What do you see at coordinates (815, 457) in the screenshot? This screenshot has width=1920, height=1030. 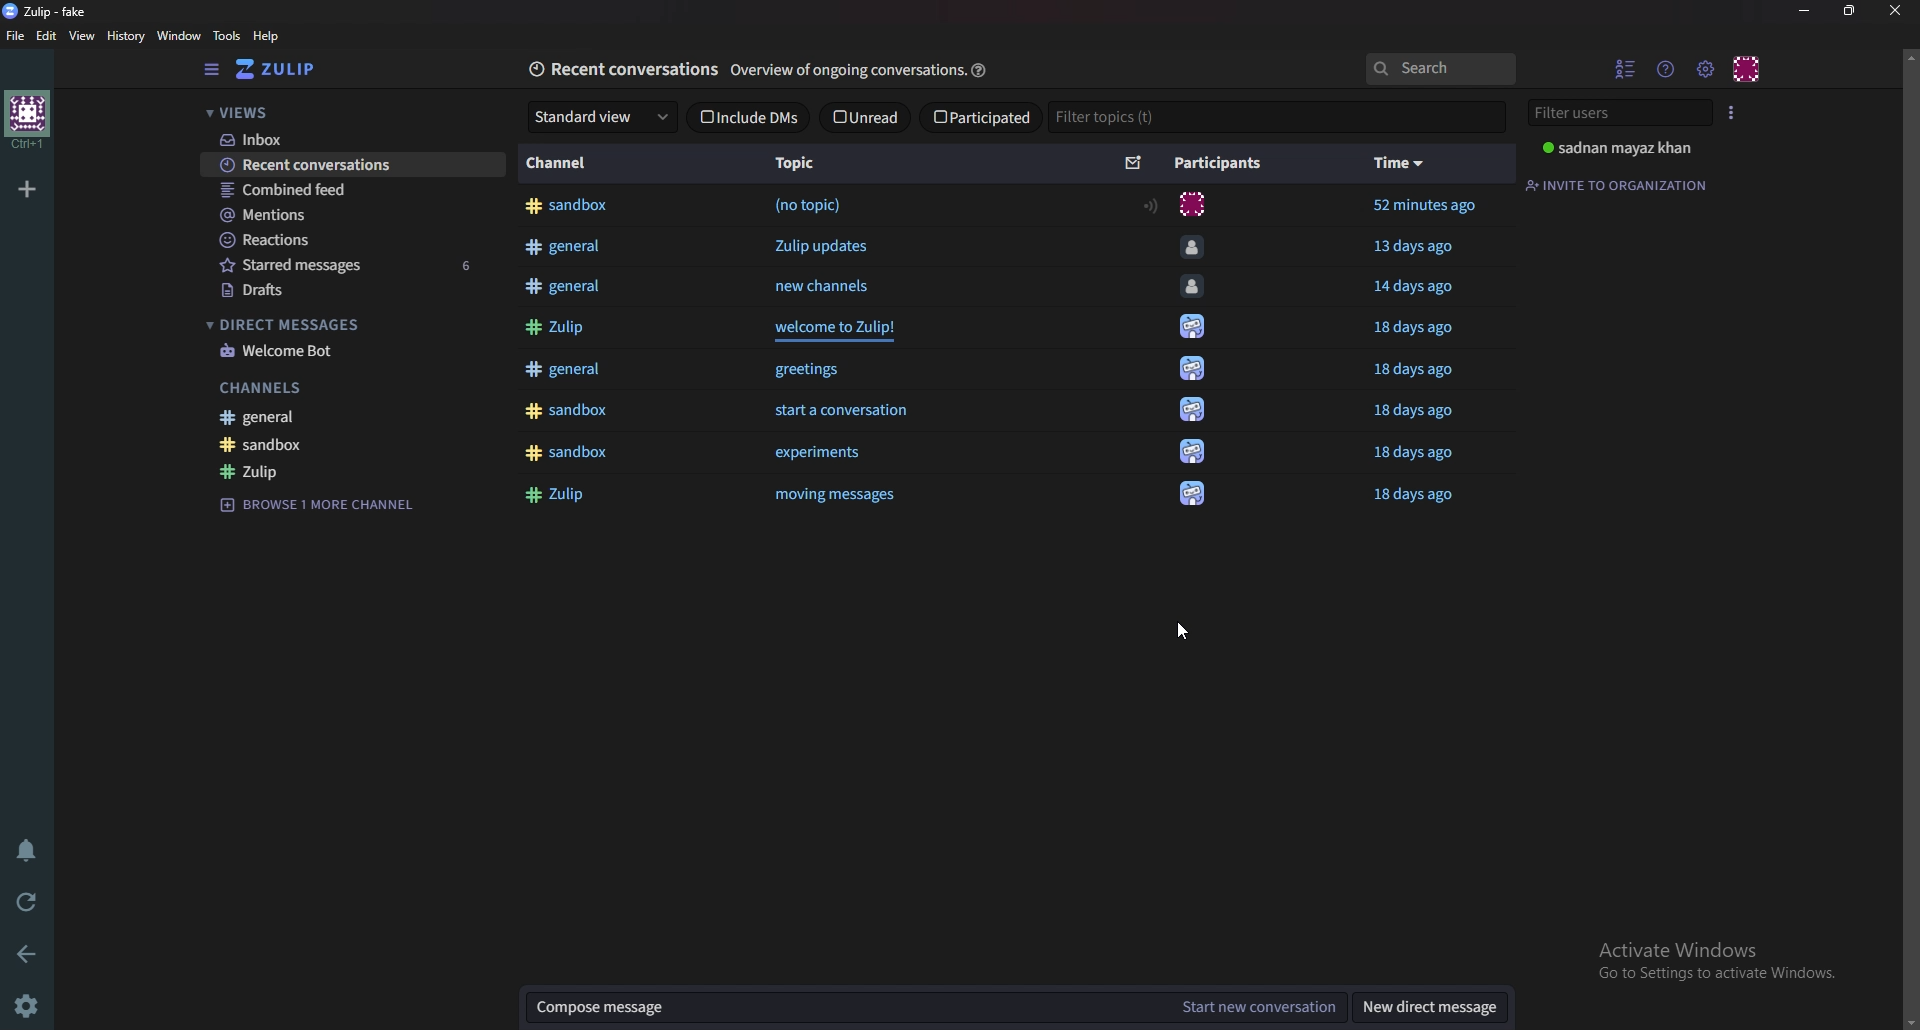 I see `‘experiments` at bounding box center [815, 457].